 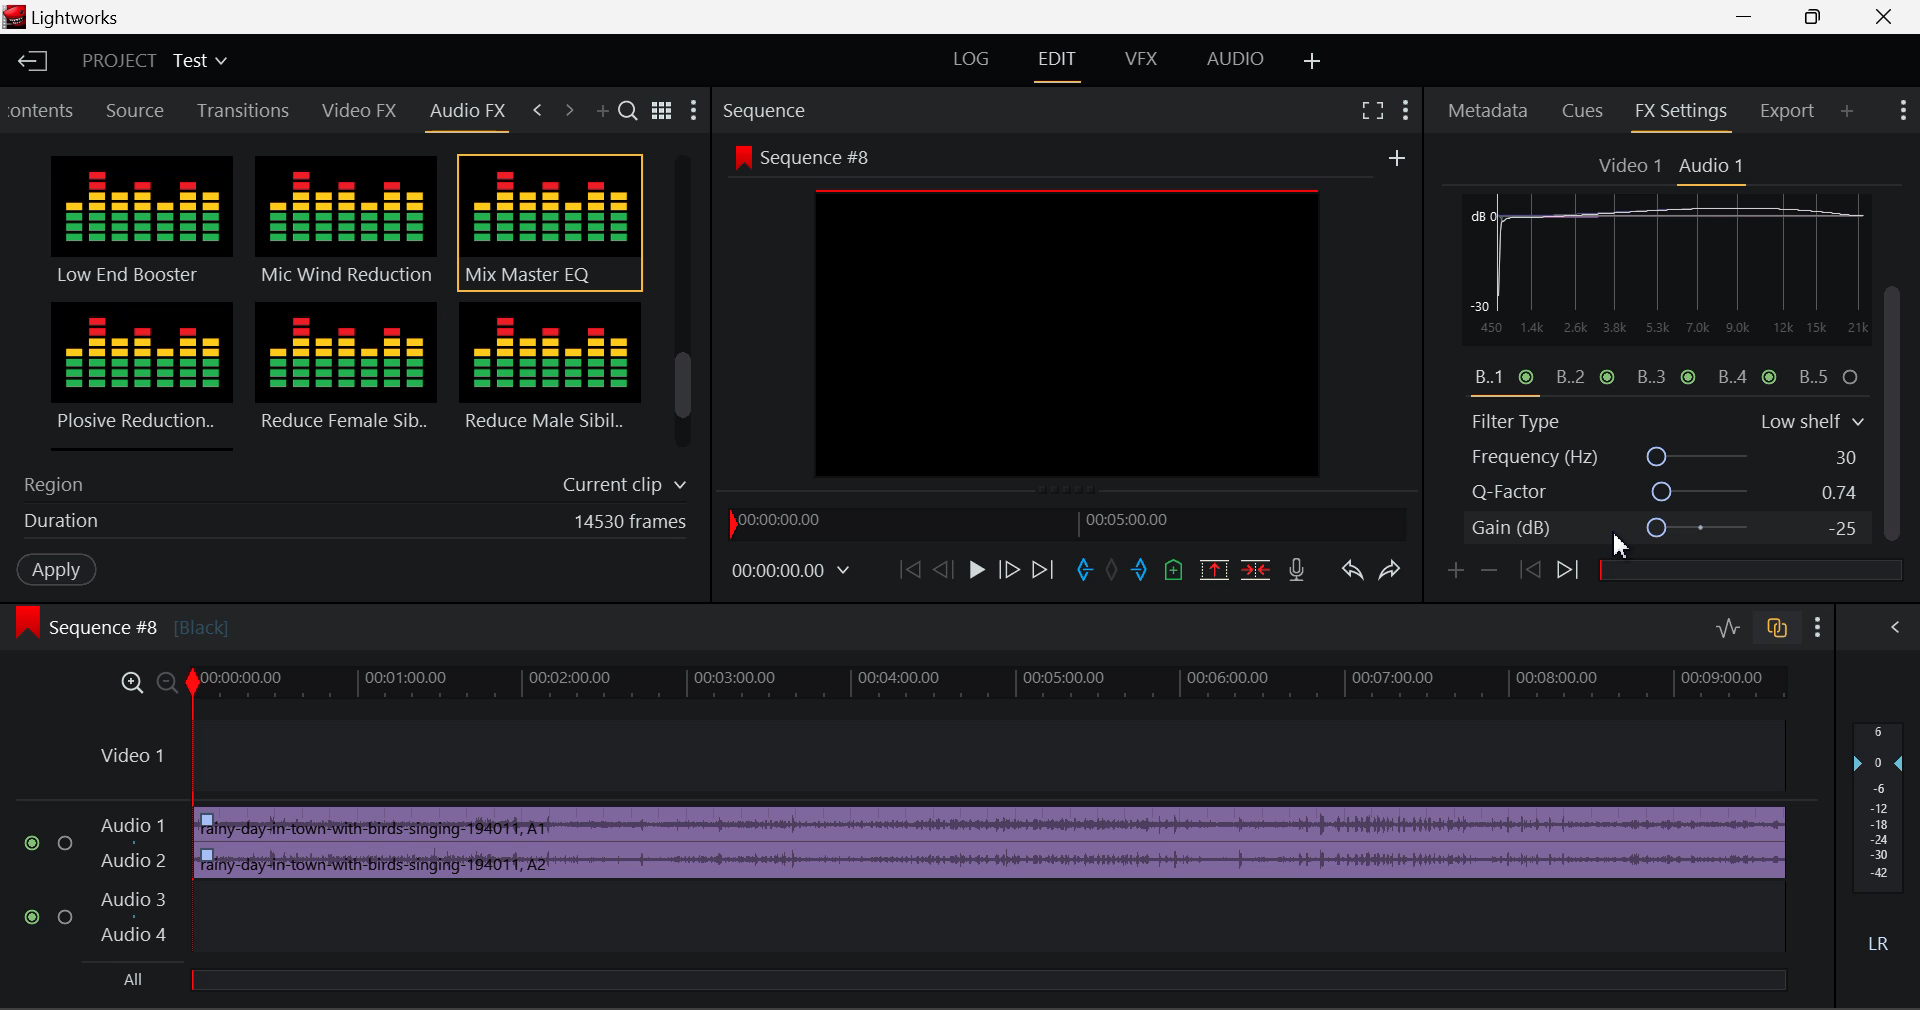 I want to click on Add Panel, so click(x=1847, y=113).